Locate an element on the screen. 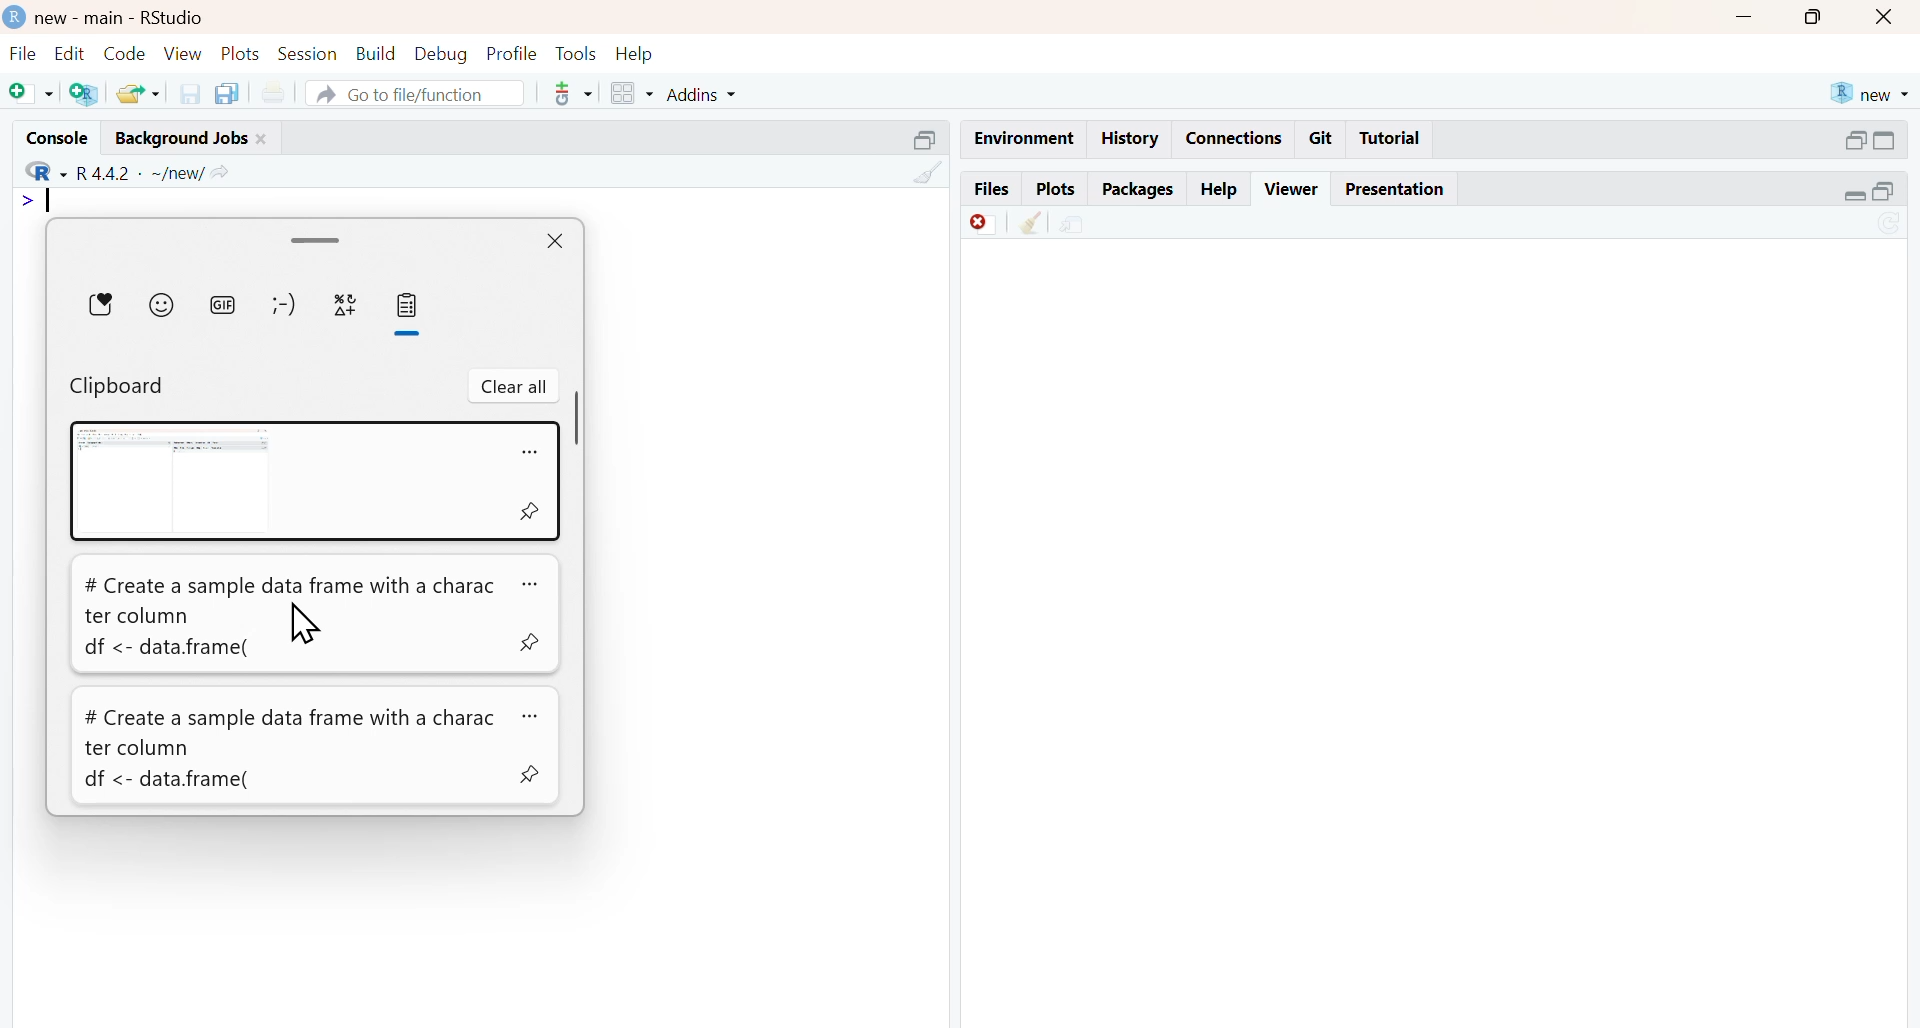 The width and height of the screenshot is (1920, 1028). build is located at coordinates (377, 54).